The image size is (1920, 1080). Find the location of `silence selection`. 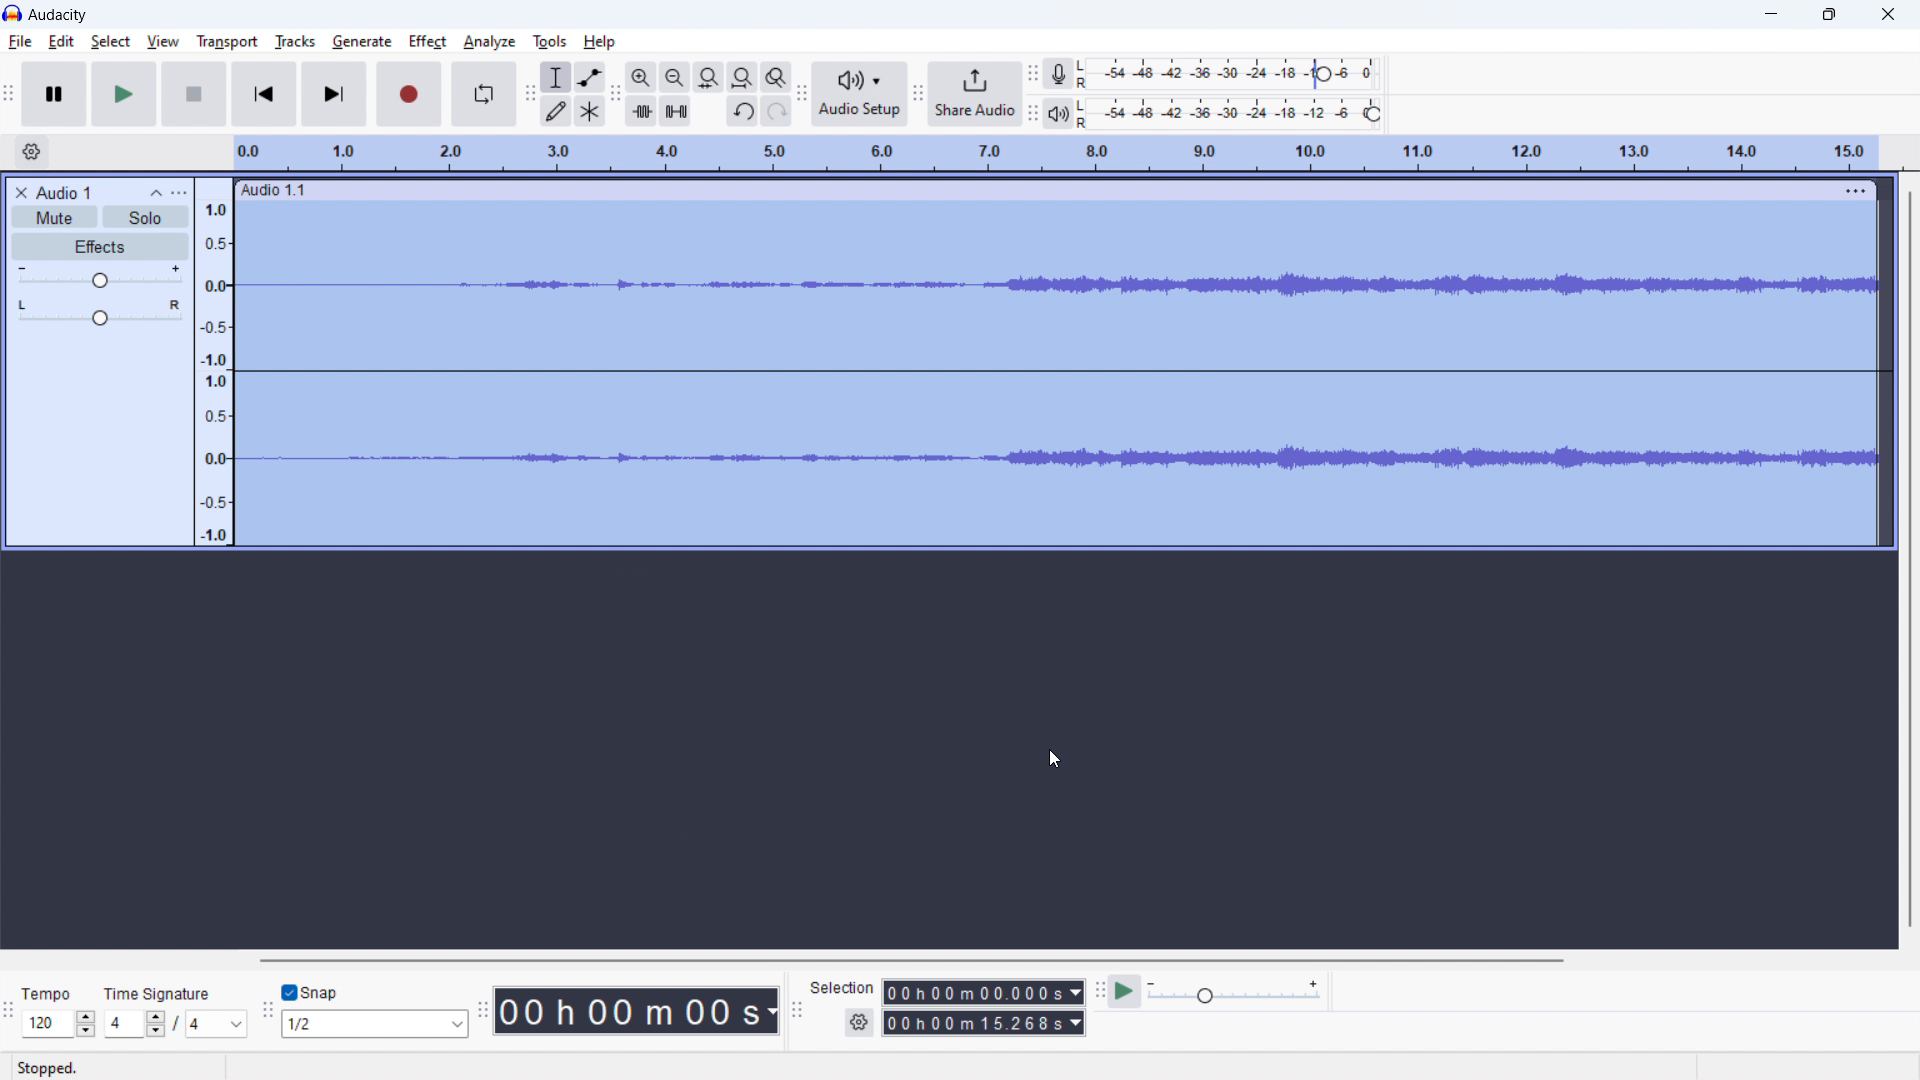

silence selection is located at coordinates (675, 111).